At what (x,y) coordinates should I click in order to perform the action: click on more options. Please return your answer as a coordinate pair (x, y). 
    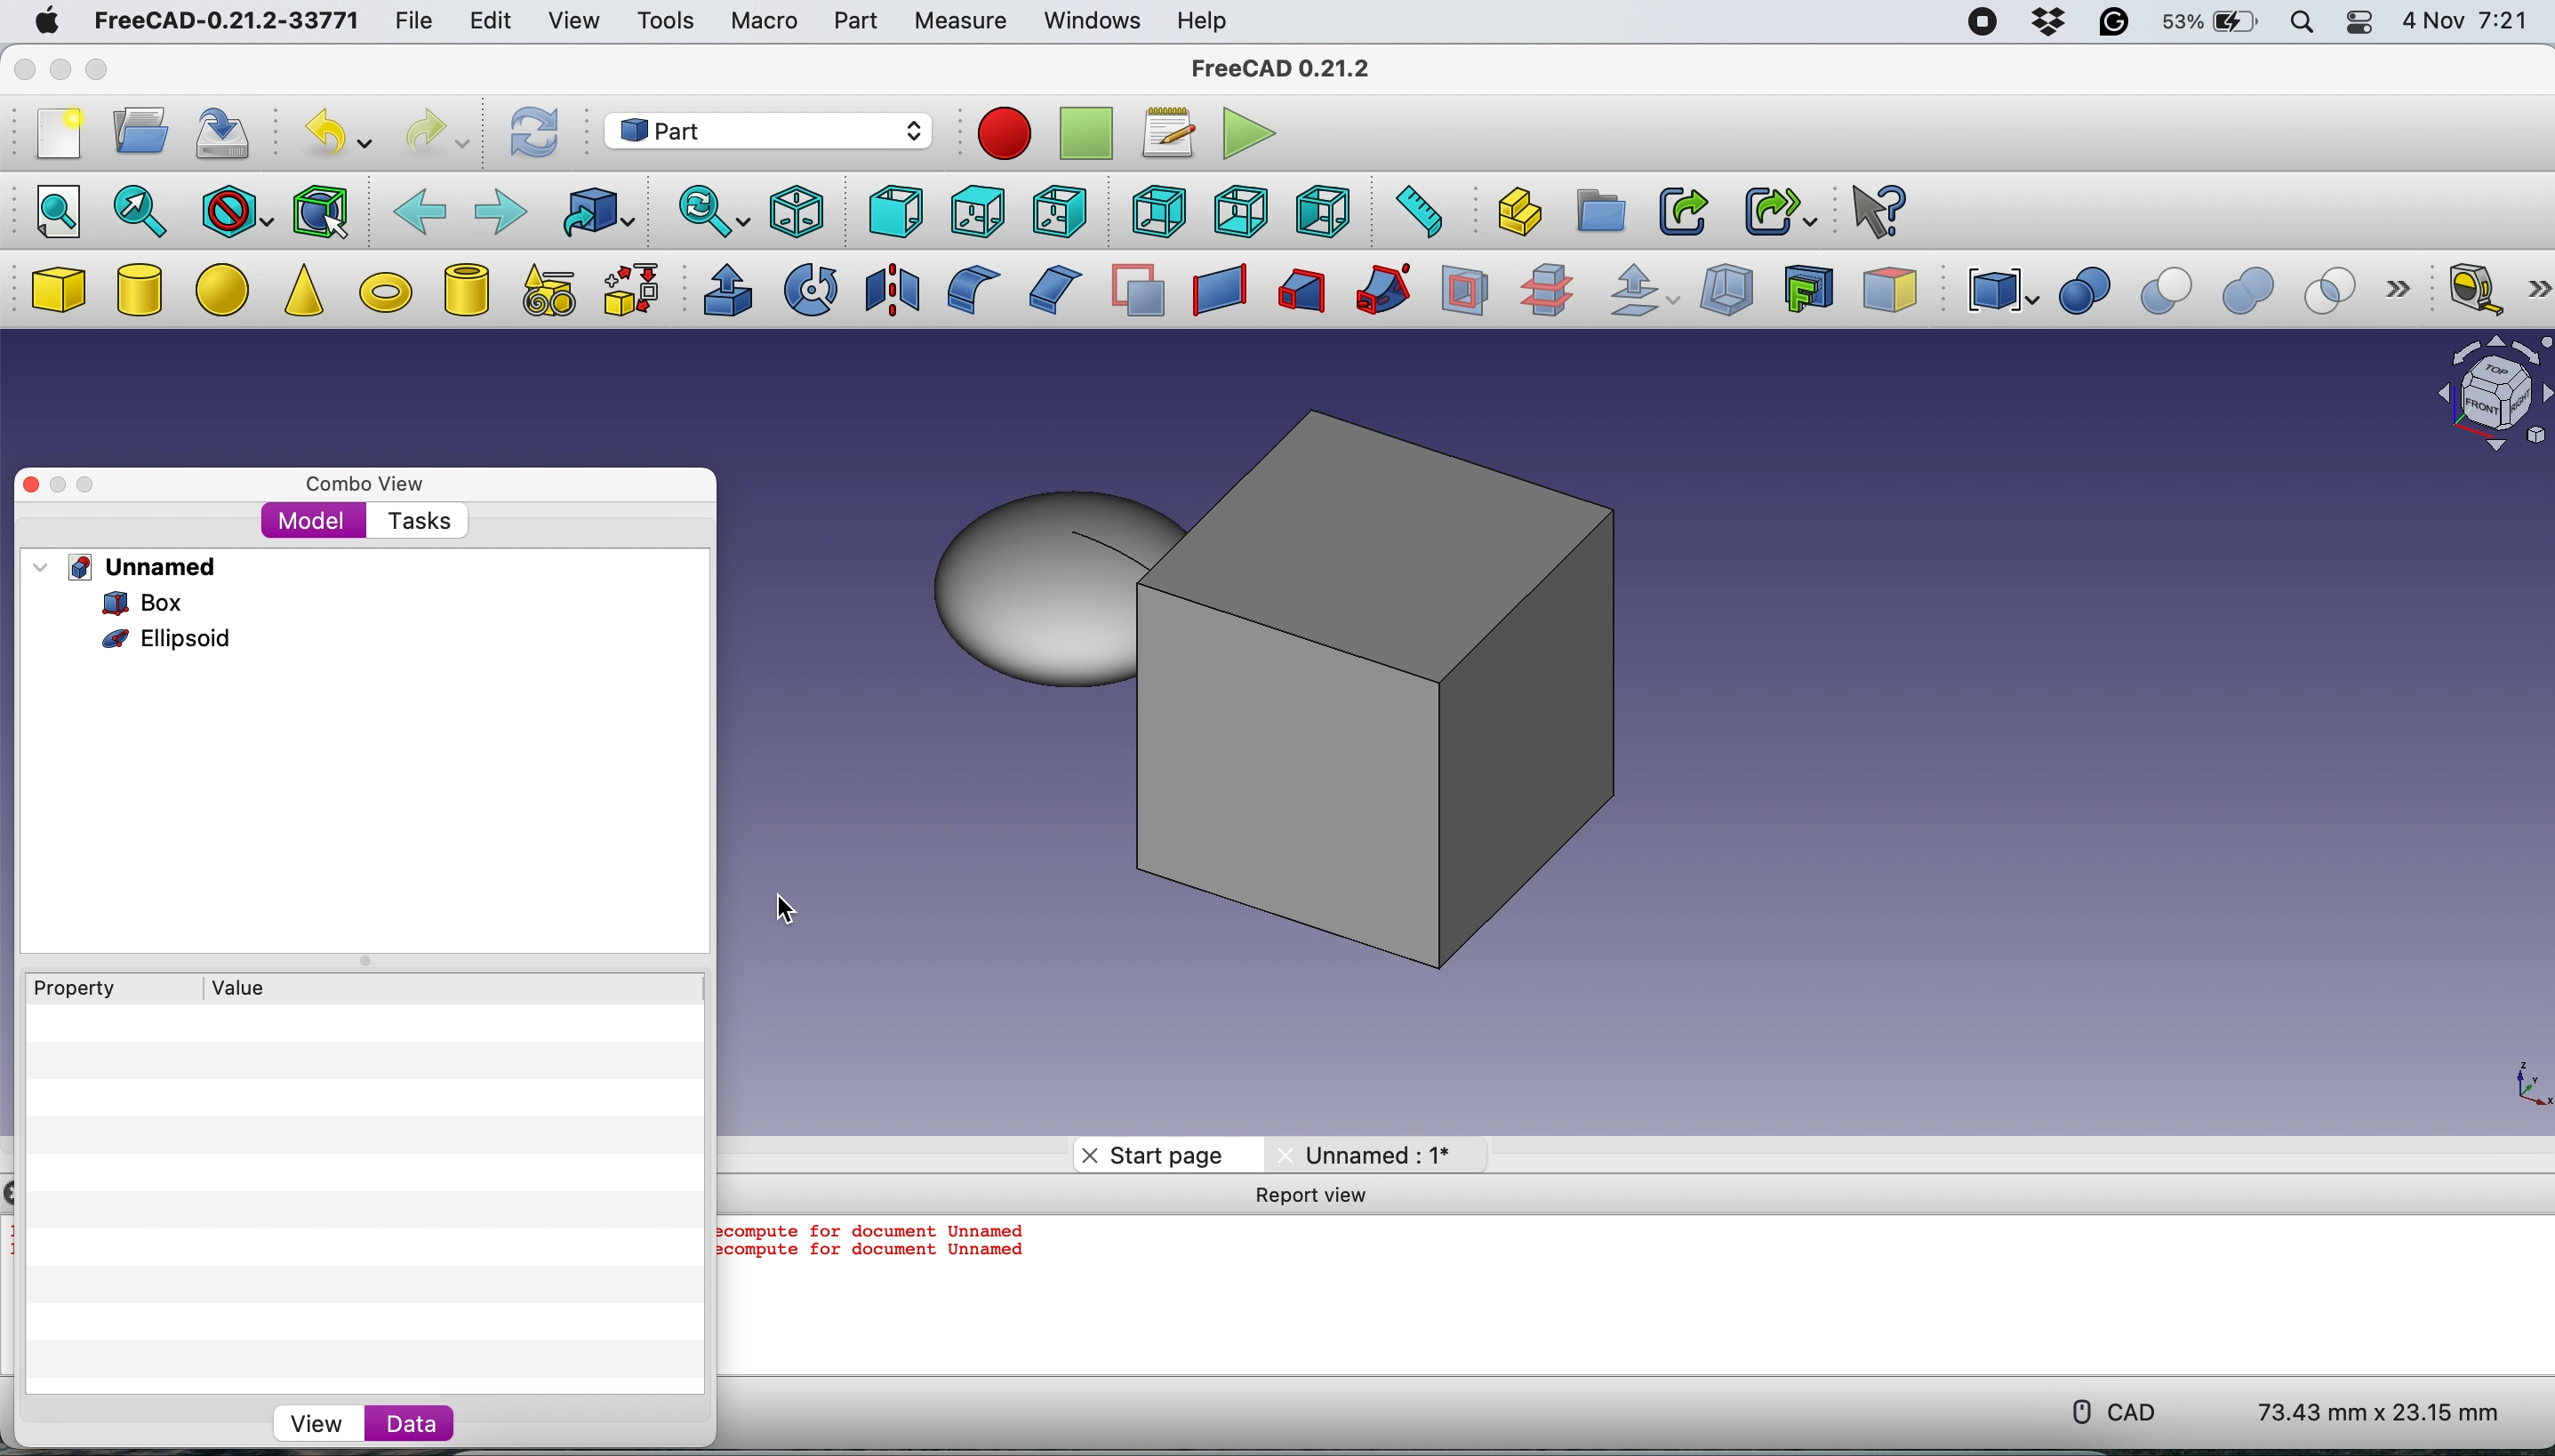
    Looking at the image, I should click on (2406, 291).